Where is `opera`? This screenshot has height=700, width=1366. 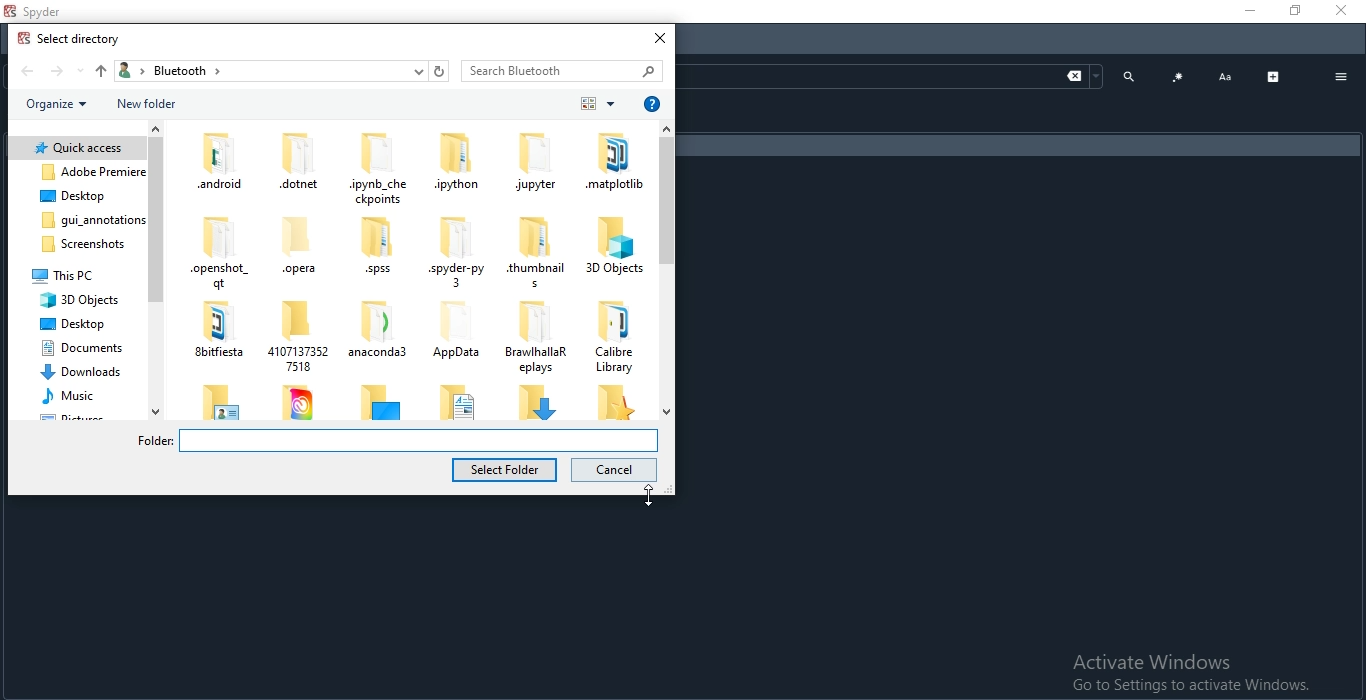 opera is located at coordinates (292, 251).